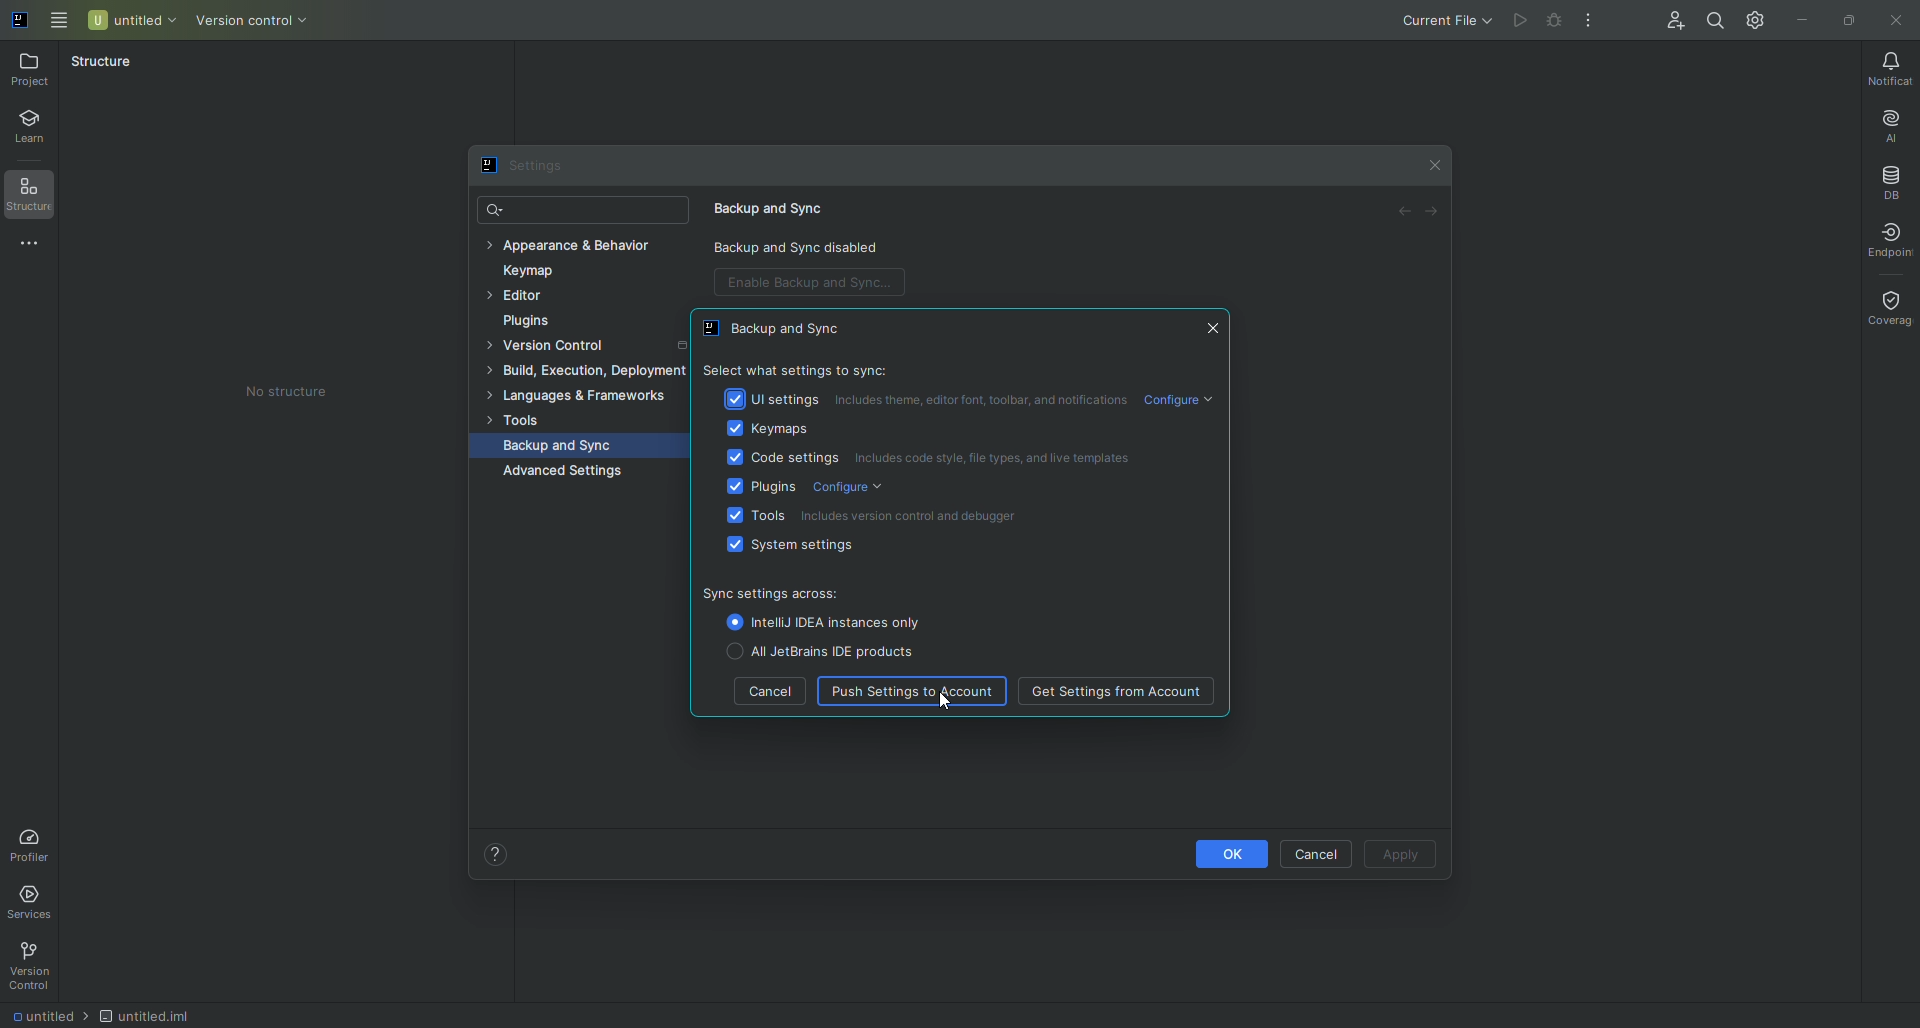 The image size is (1920, 1028). I want to click on File type, so click(166, 1013).